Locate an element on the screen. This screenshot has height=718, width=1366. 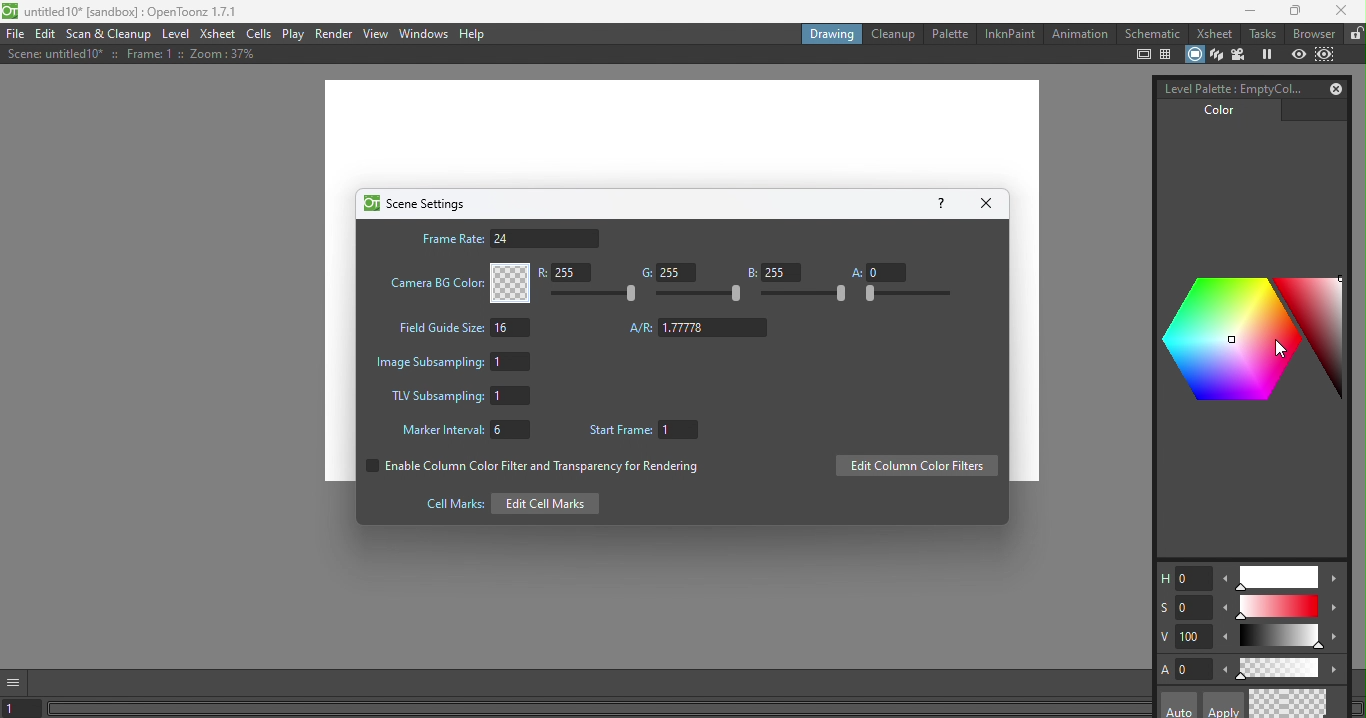
TLV Subsampling is located at coordinates (460, 397).